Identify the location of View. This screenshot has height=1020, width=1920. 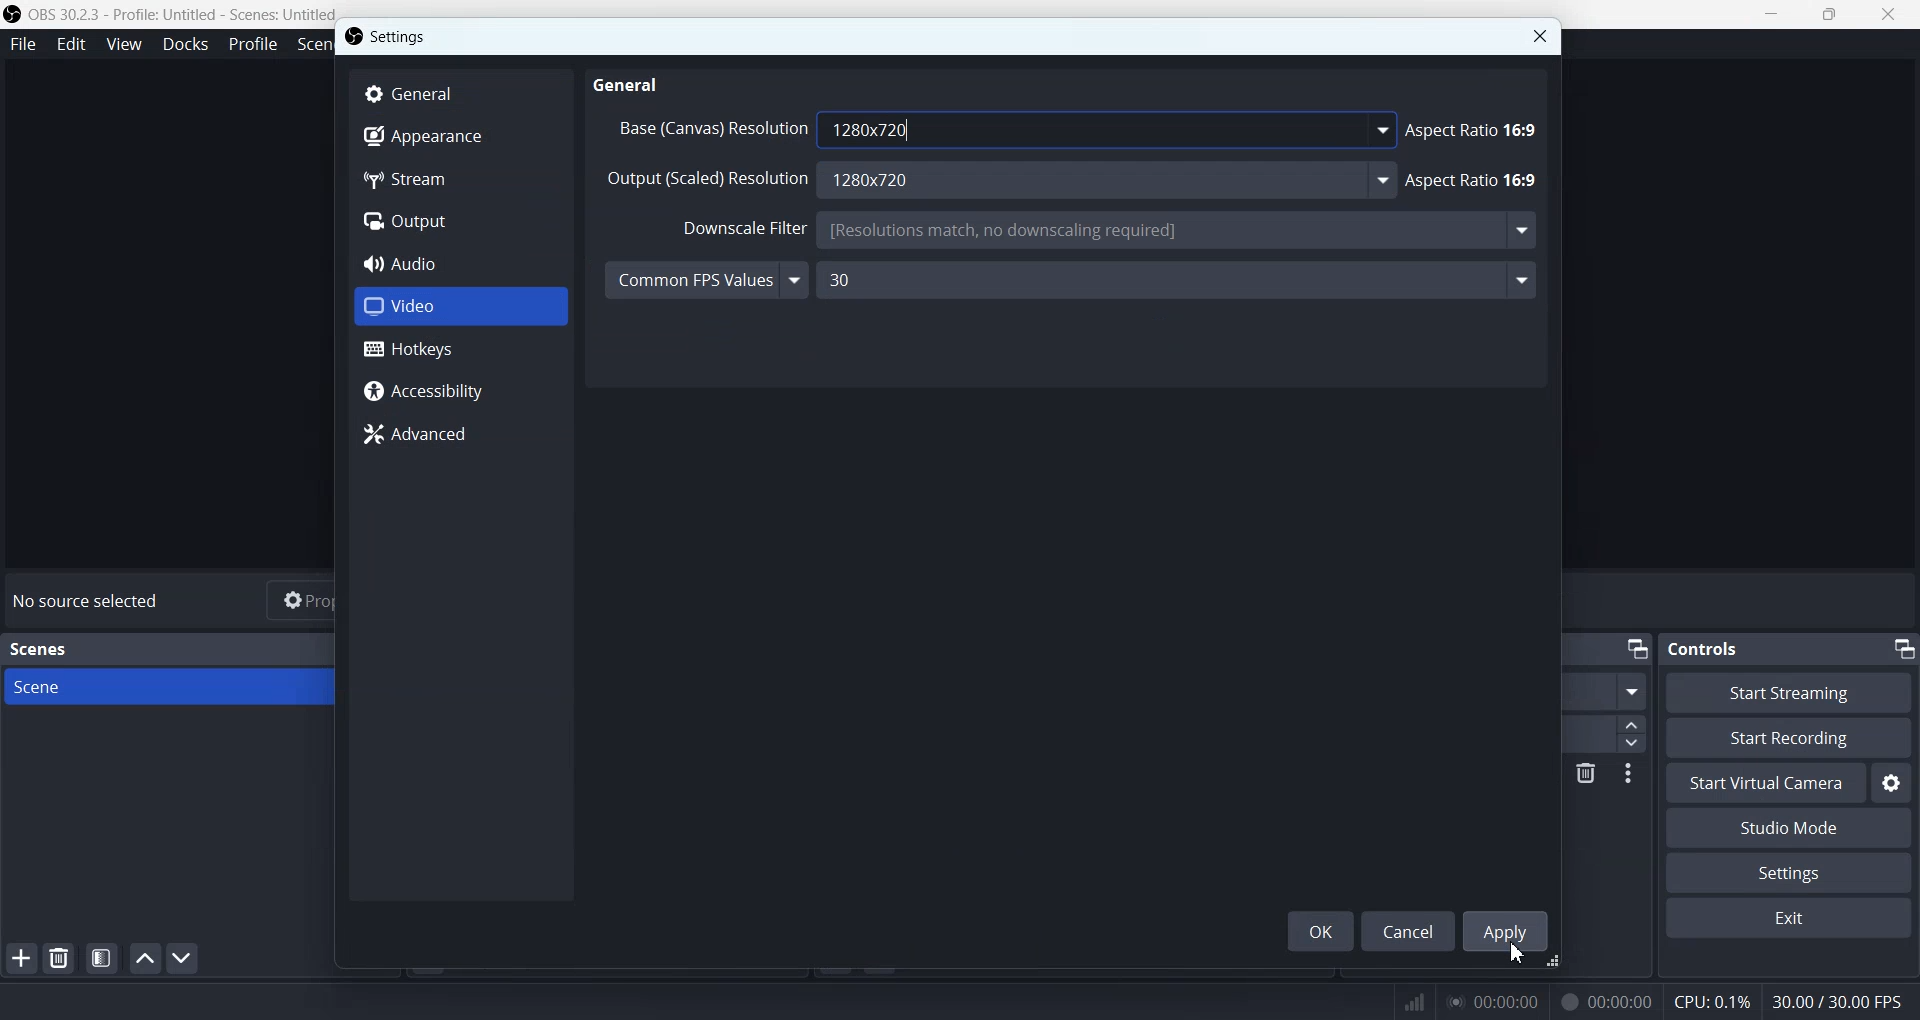
(123, 44).